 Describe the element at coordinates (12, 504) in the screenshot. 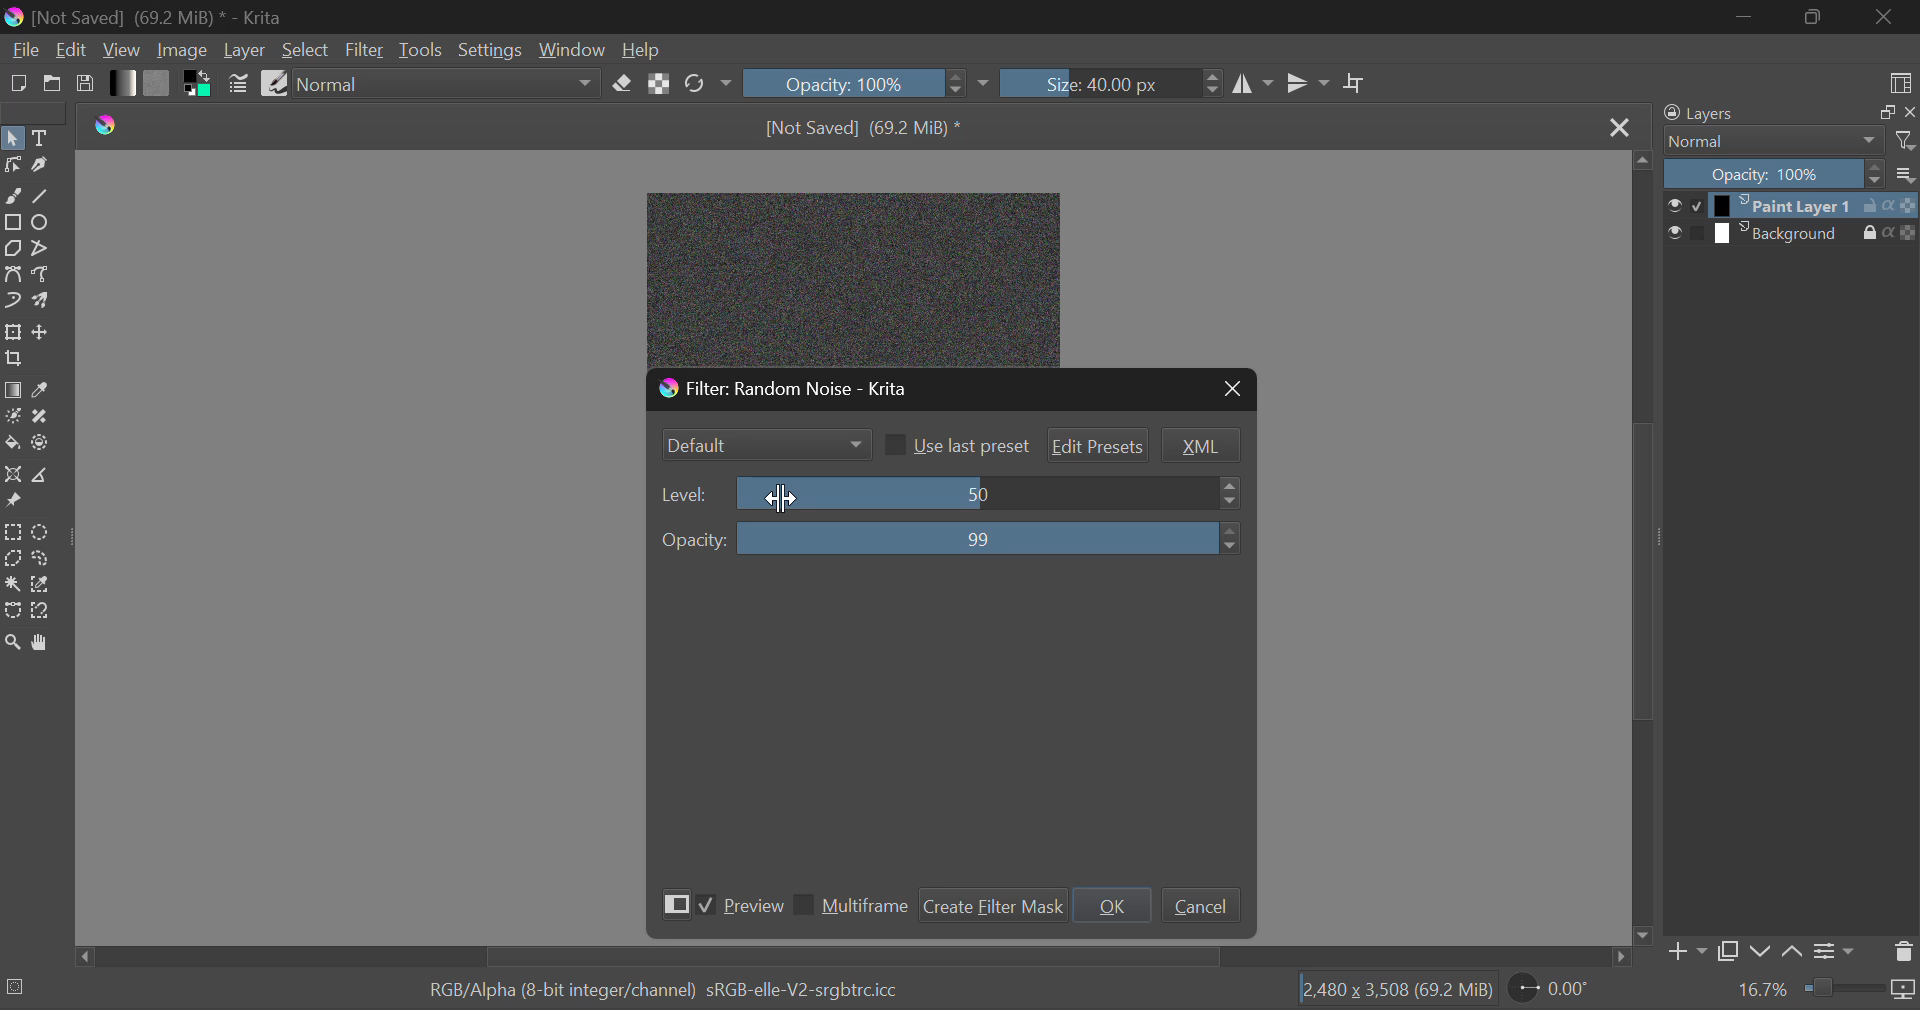

I see `Reference Images` at that location.